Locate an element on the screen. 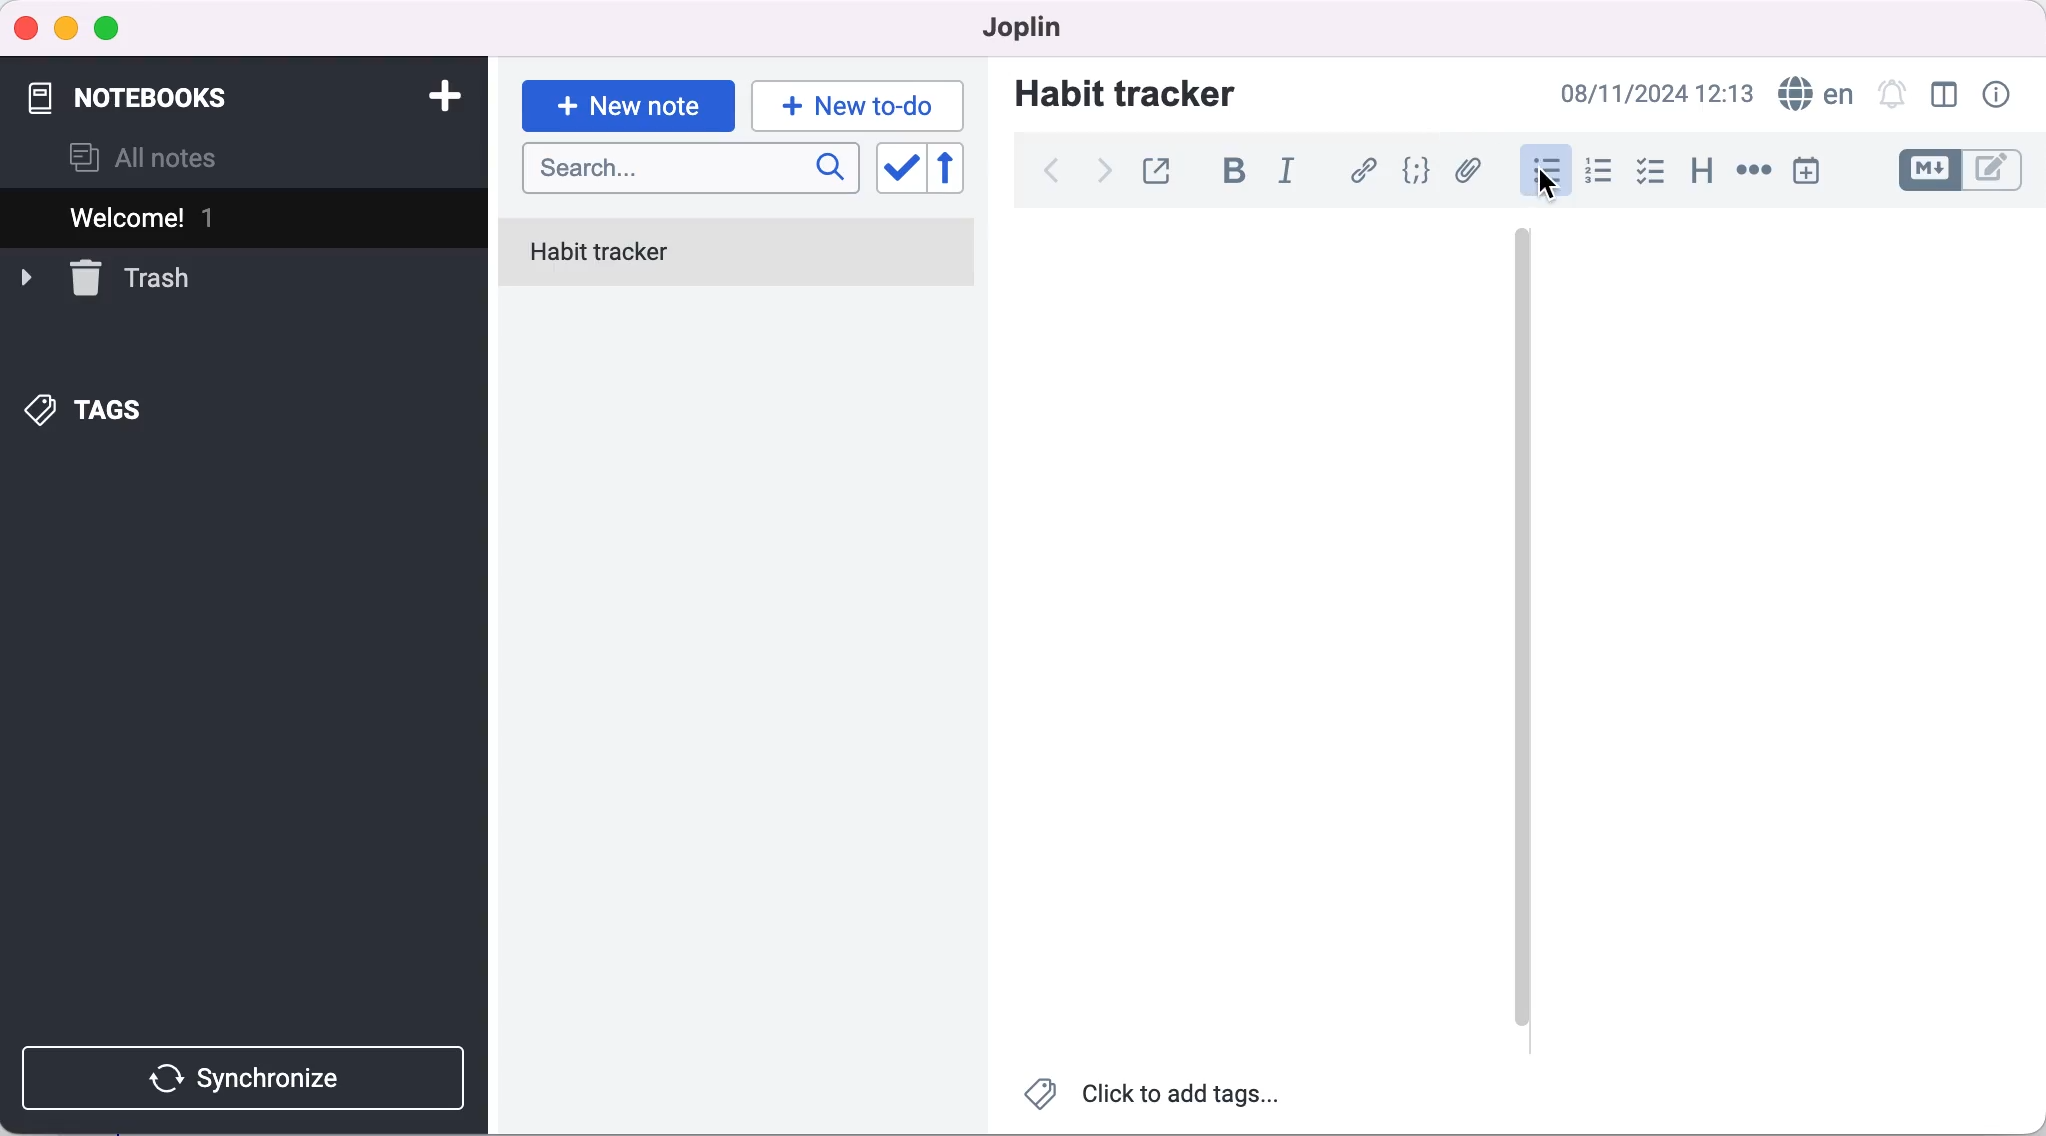 The height and width of the screenshot is (1136, 2046). numbered list is located at coordinates (1604, 174).